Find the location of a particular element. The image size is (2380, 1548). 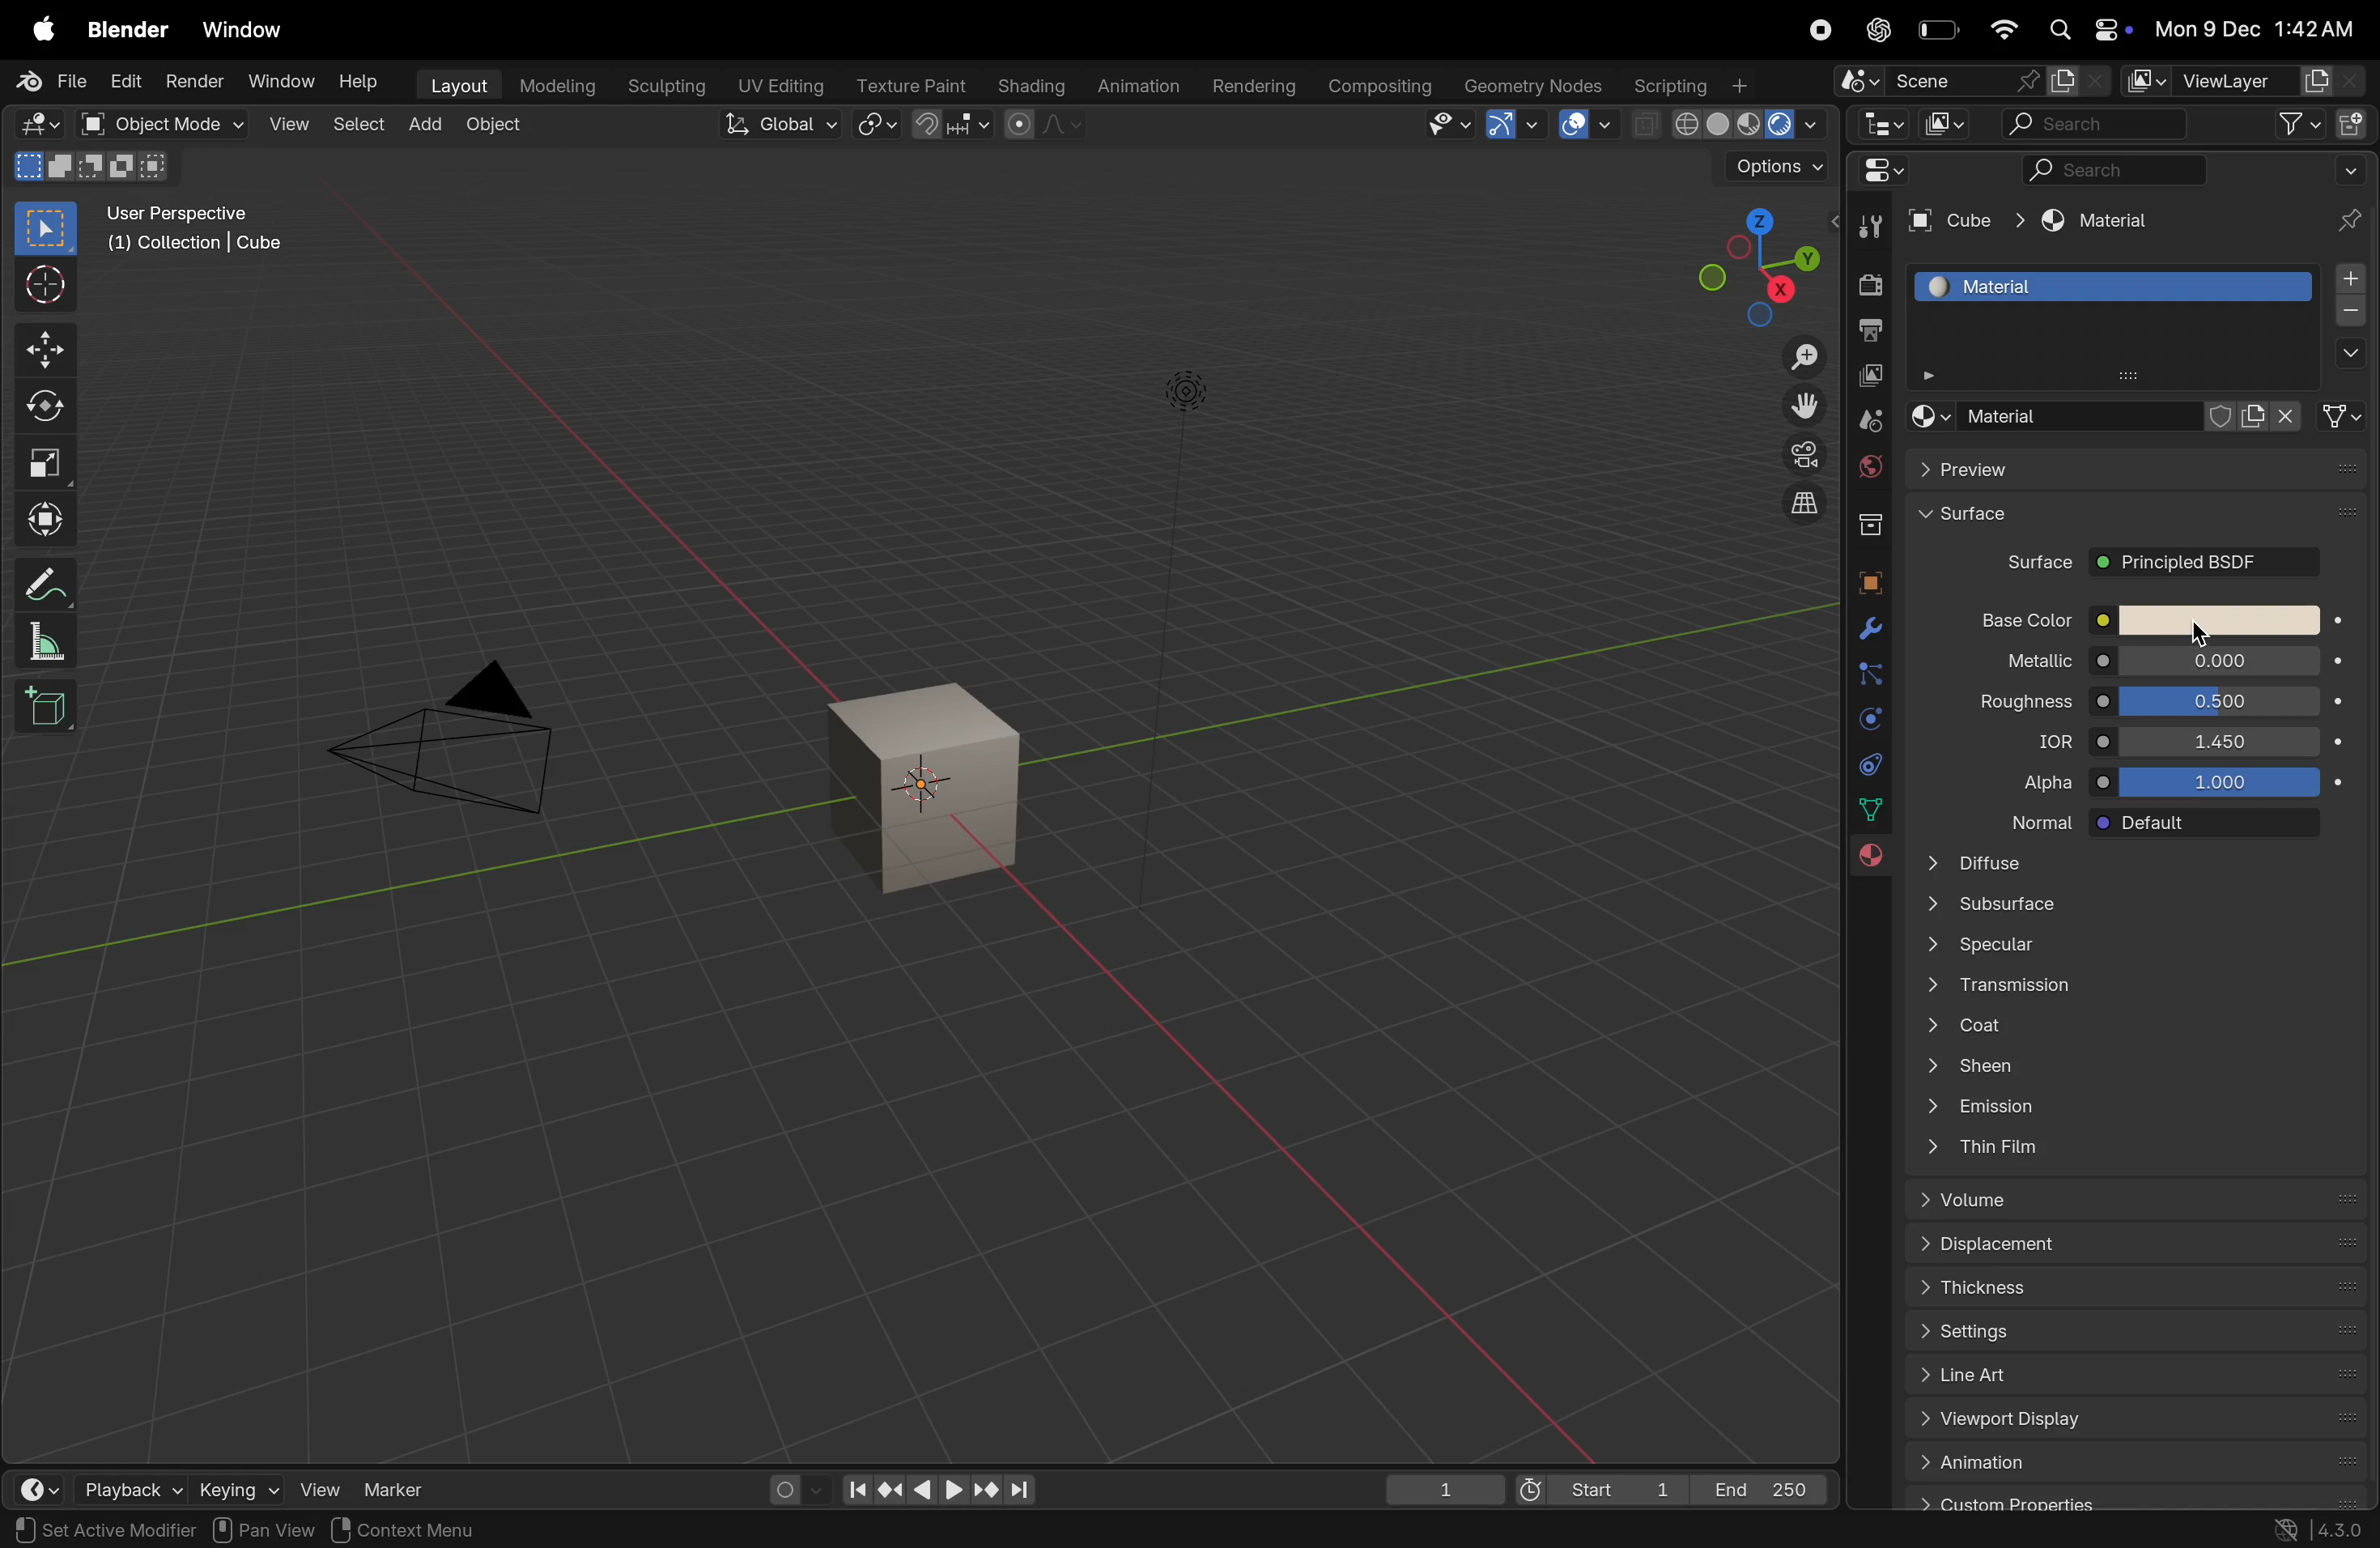

search is located at coordinates (2096, 123).